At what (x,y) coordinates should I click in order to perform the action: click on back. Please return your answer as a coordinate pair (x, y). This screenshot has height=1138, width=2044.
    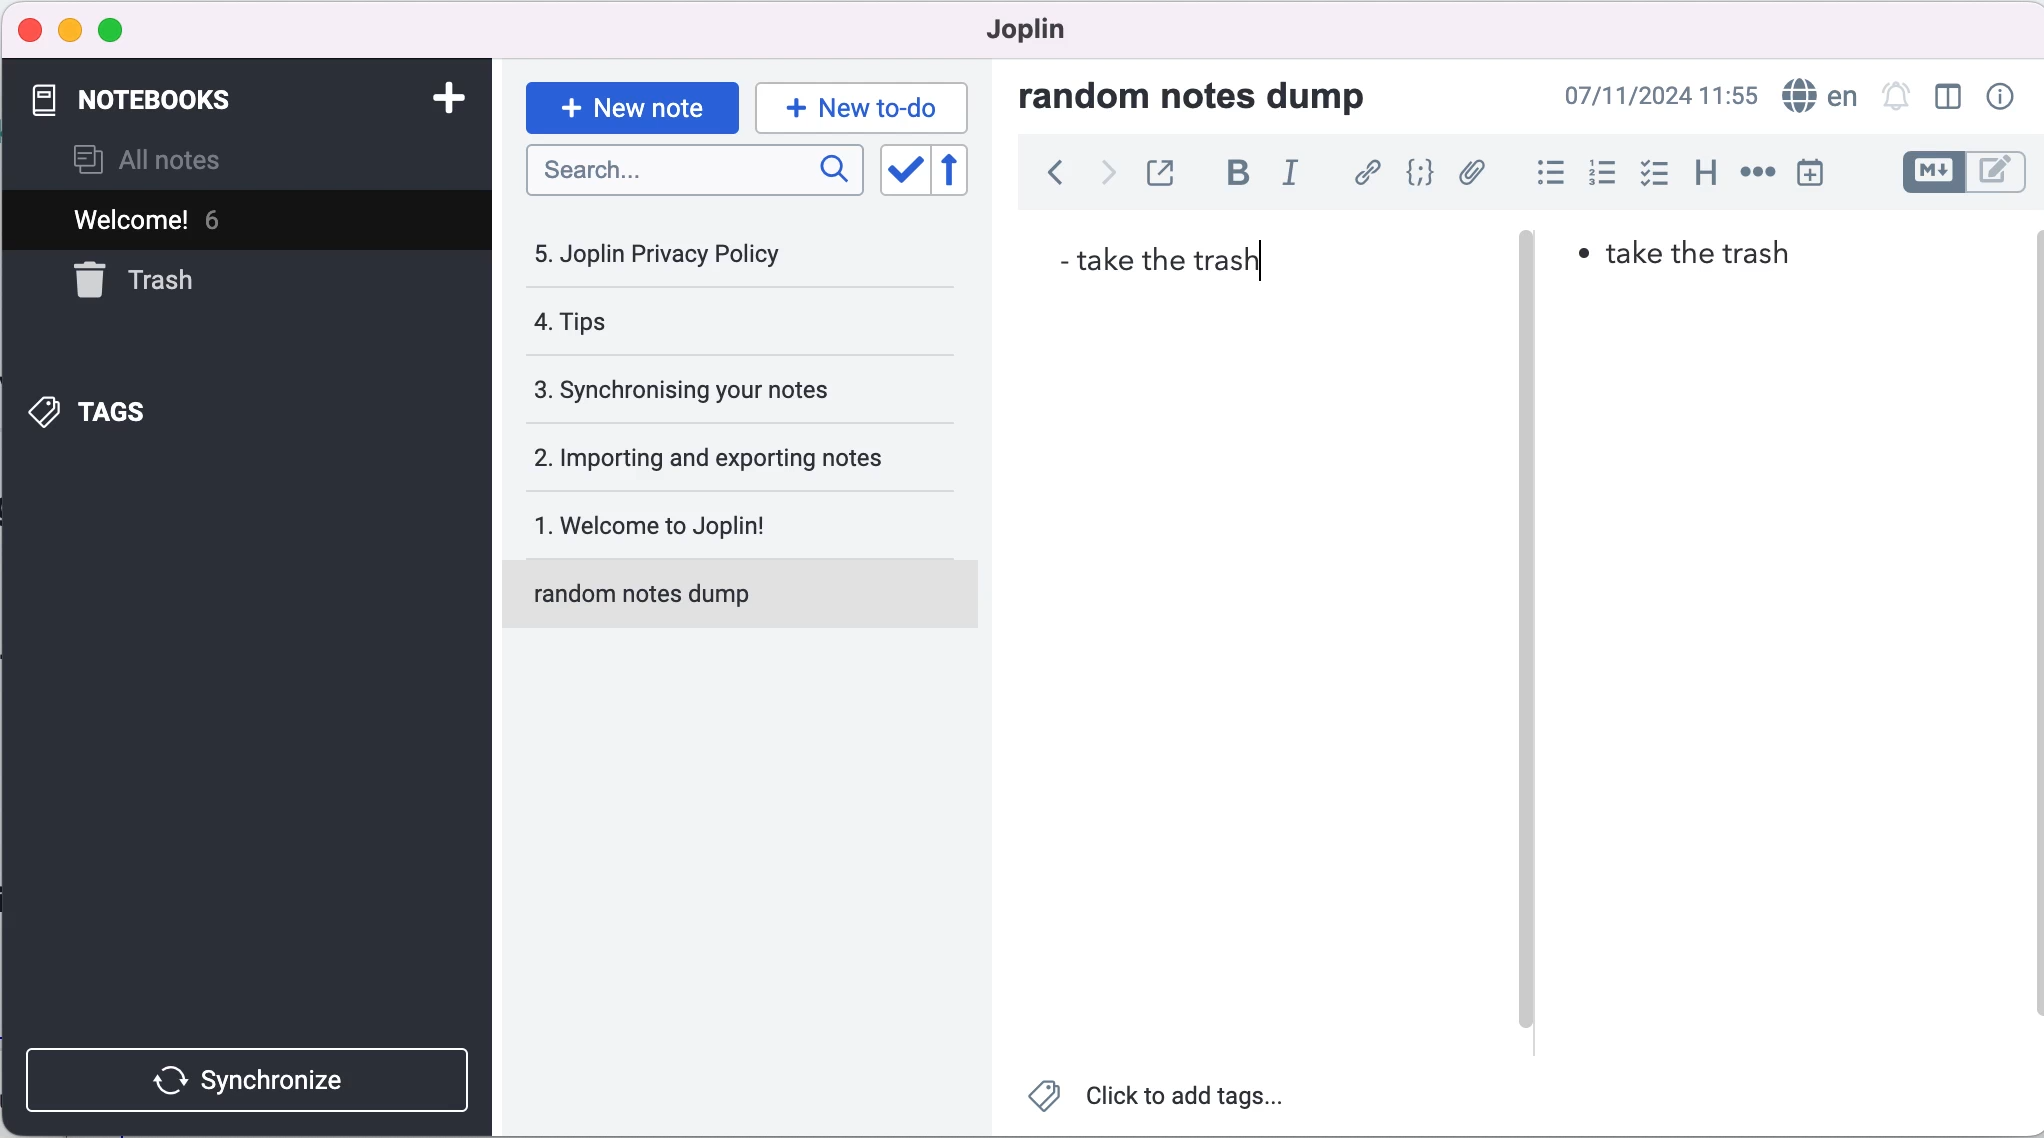
    Looking at the image, I should click on (1045, 179).